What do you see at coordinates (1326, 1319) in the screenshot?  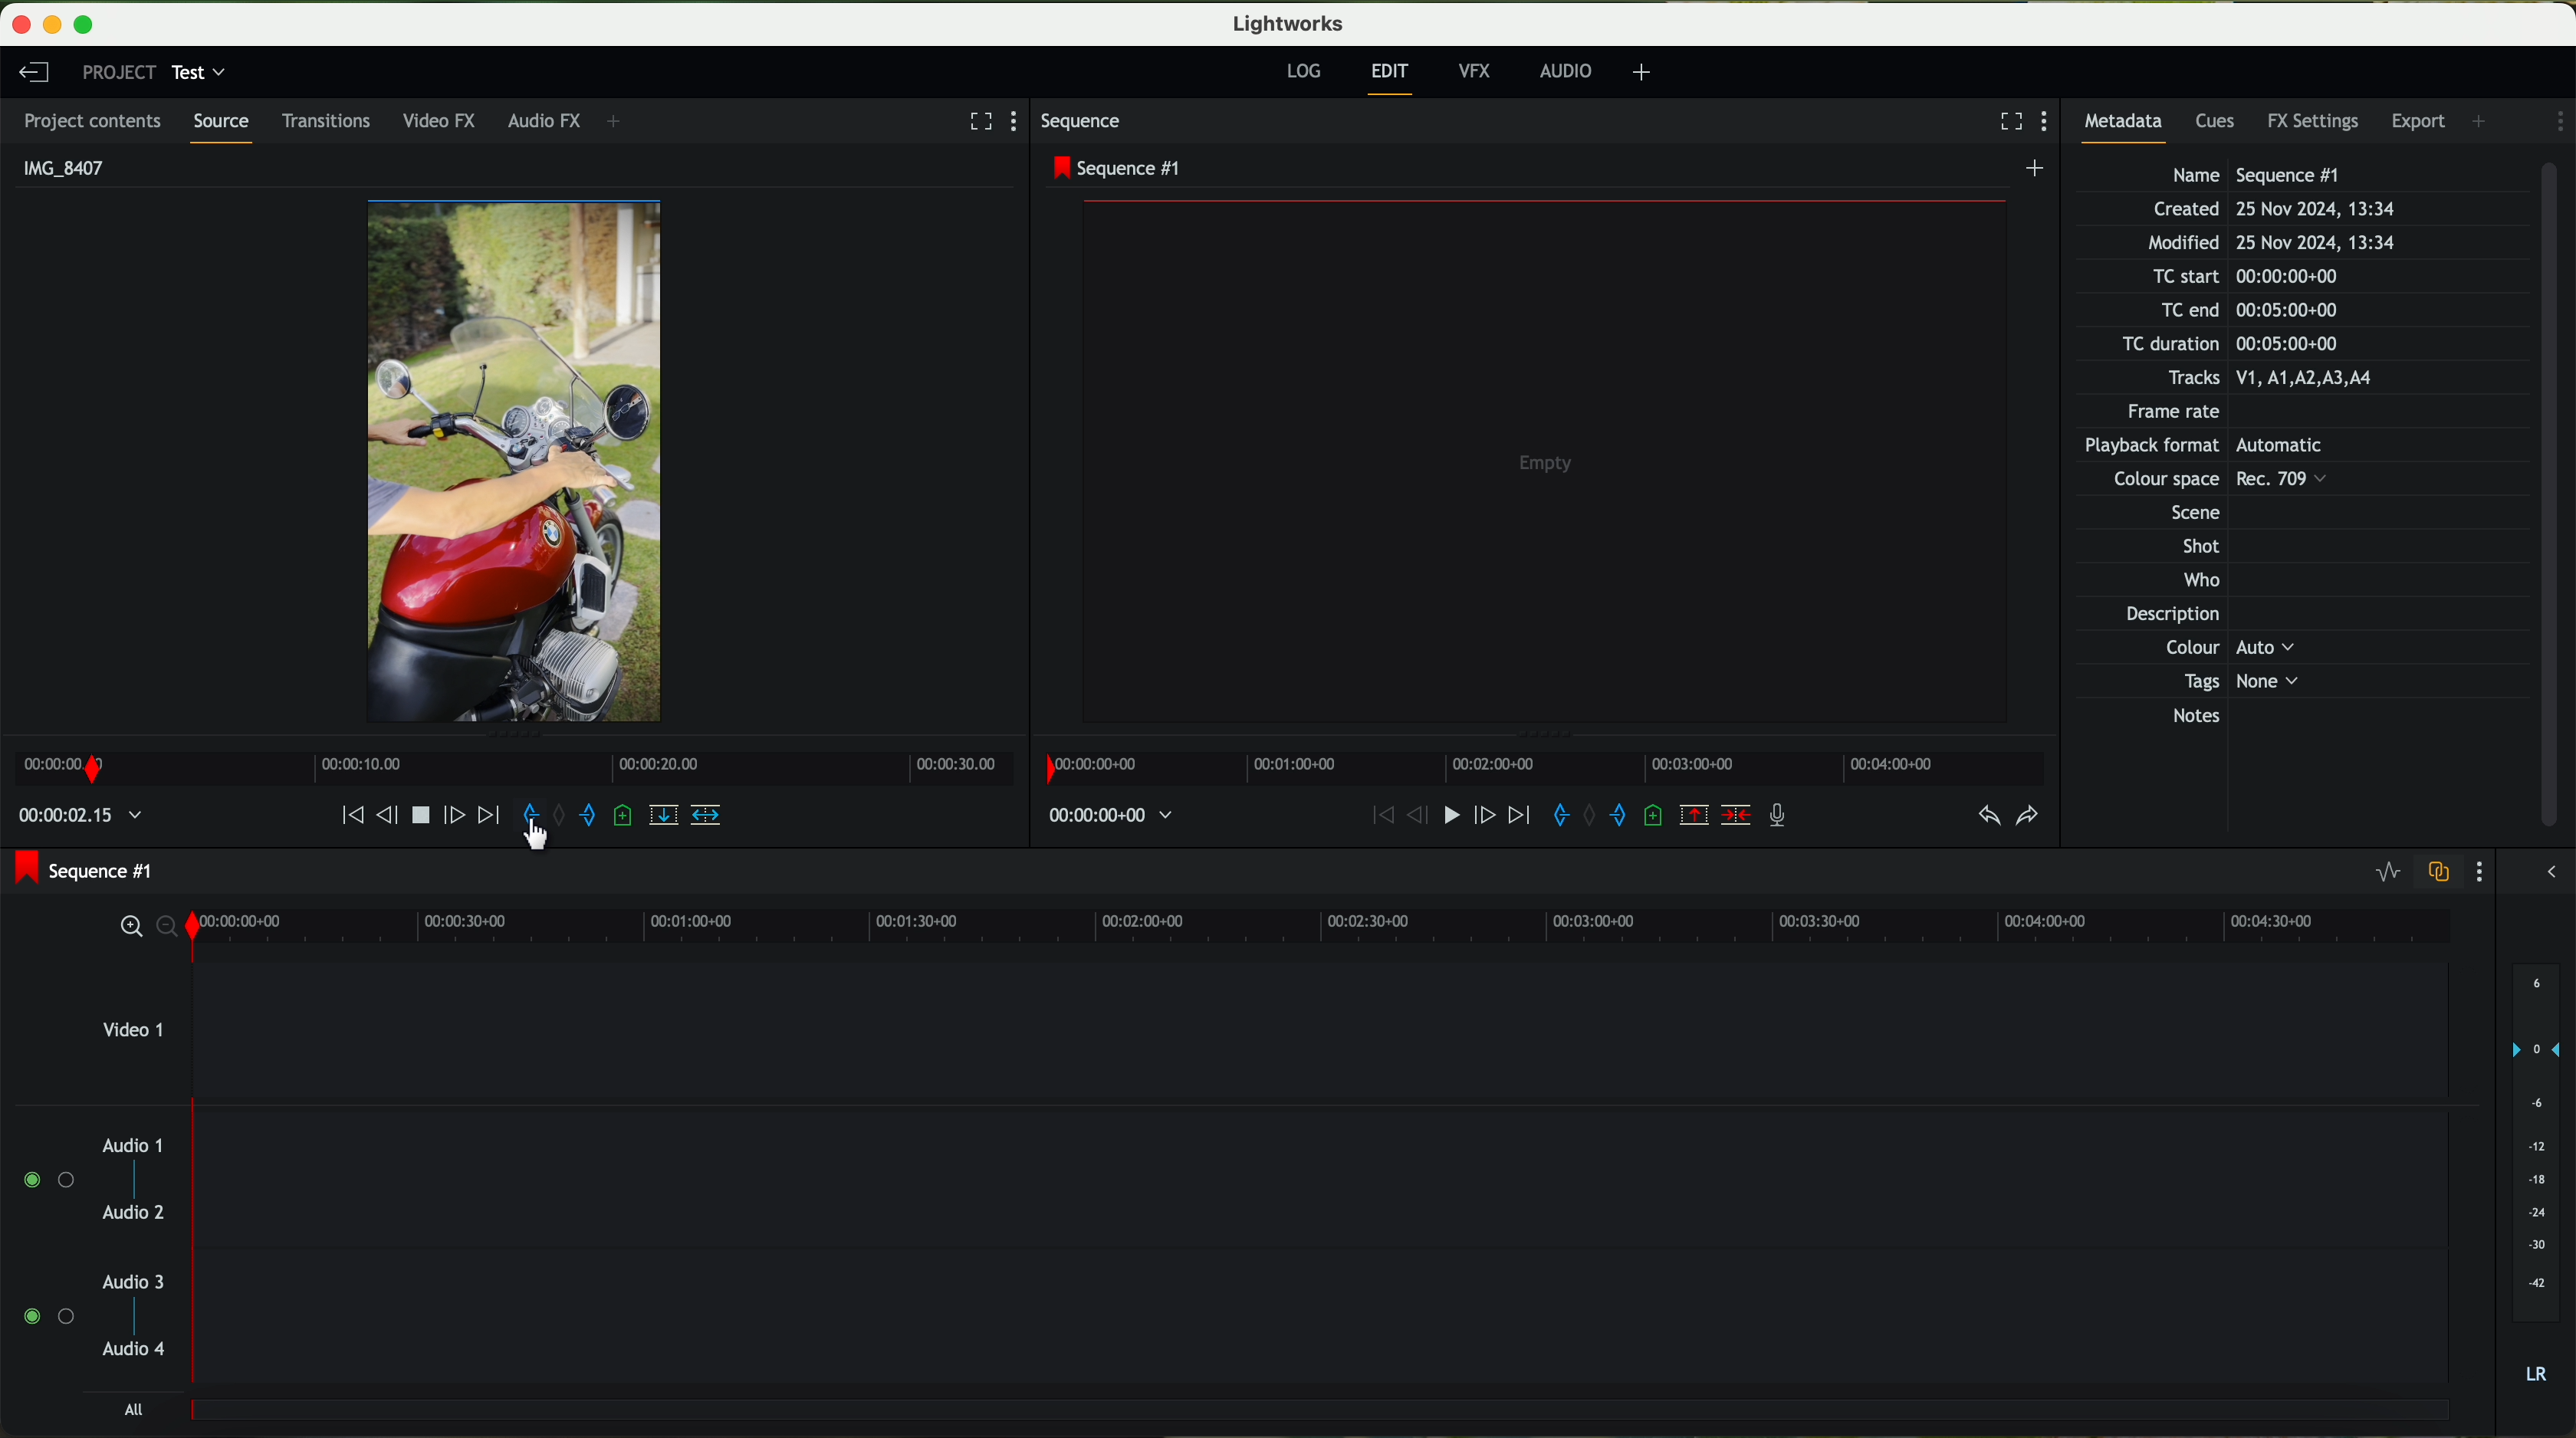 I see `track` at bounding box center [1326, 1319].